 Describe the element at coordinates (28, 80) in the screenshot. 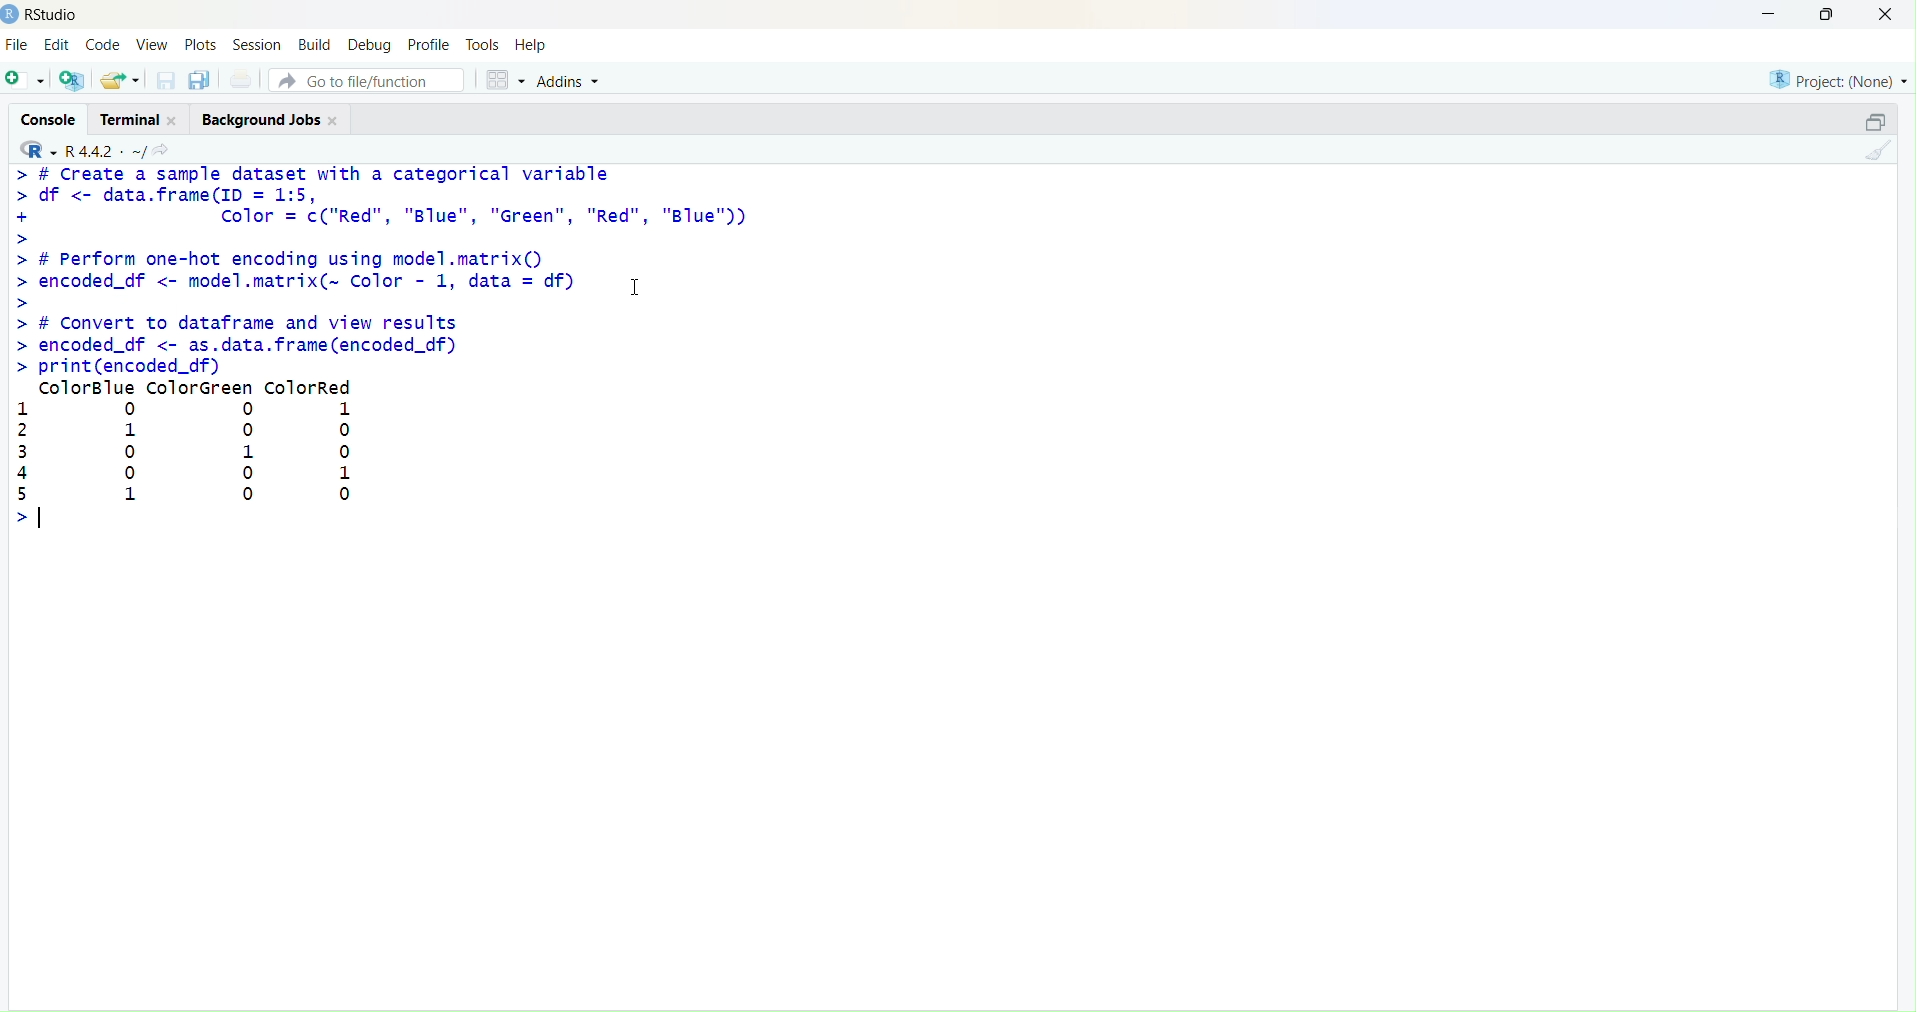

I see `add file as` at that location.